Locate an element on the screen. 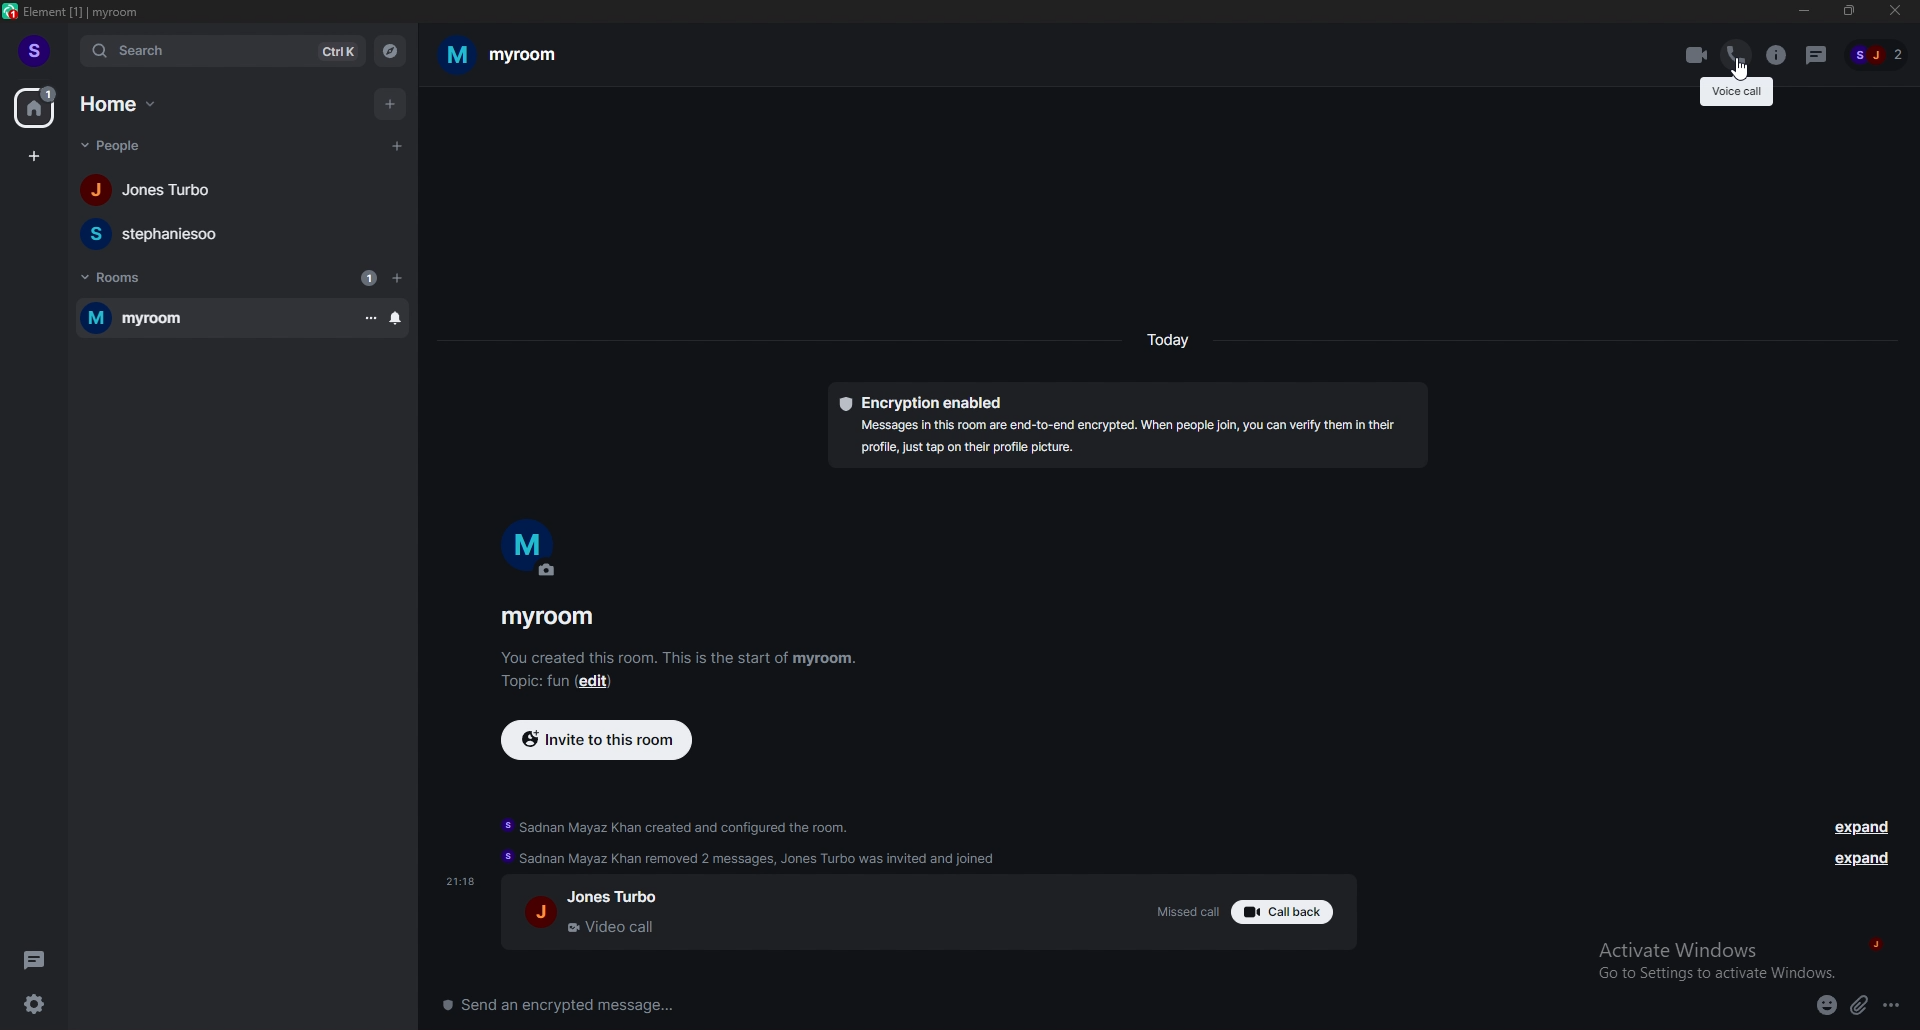 The width and height of the screenshot is (1920, 1030). 21:18 is located at coordinates (462, 880).